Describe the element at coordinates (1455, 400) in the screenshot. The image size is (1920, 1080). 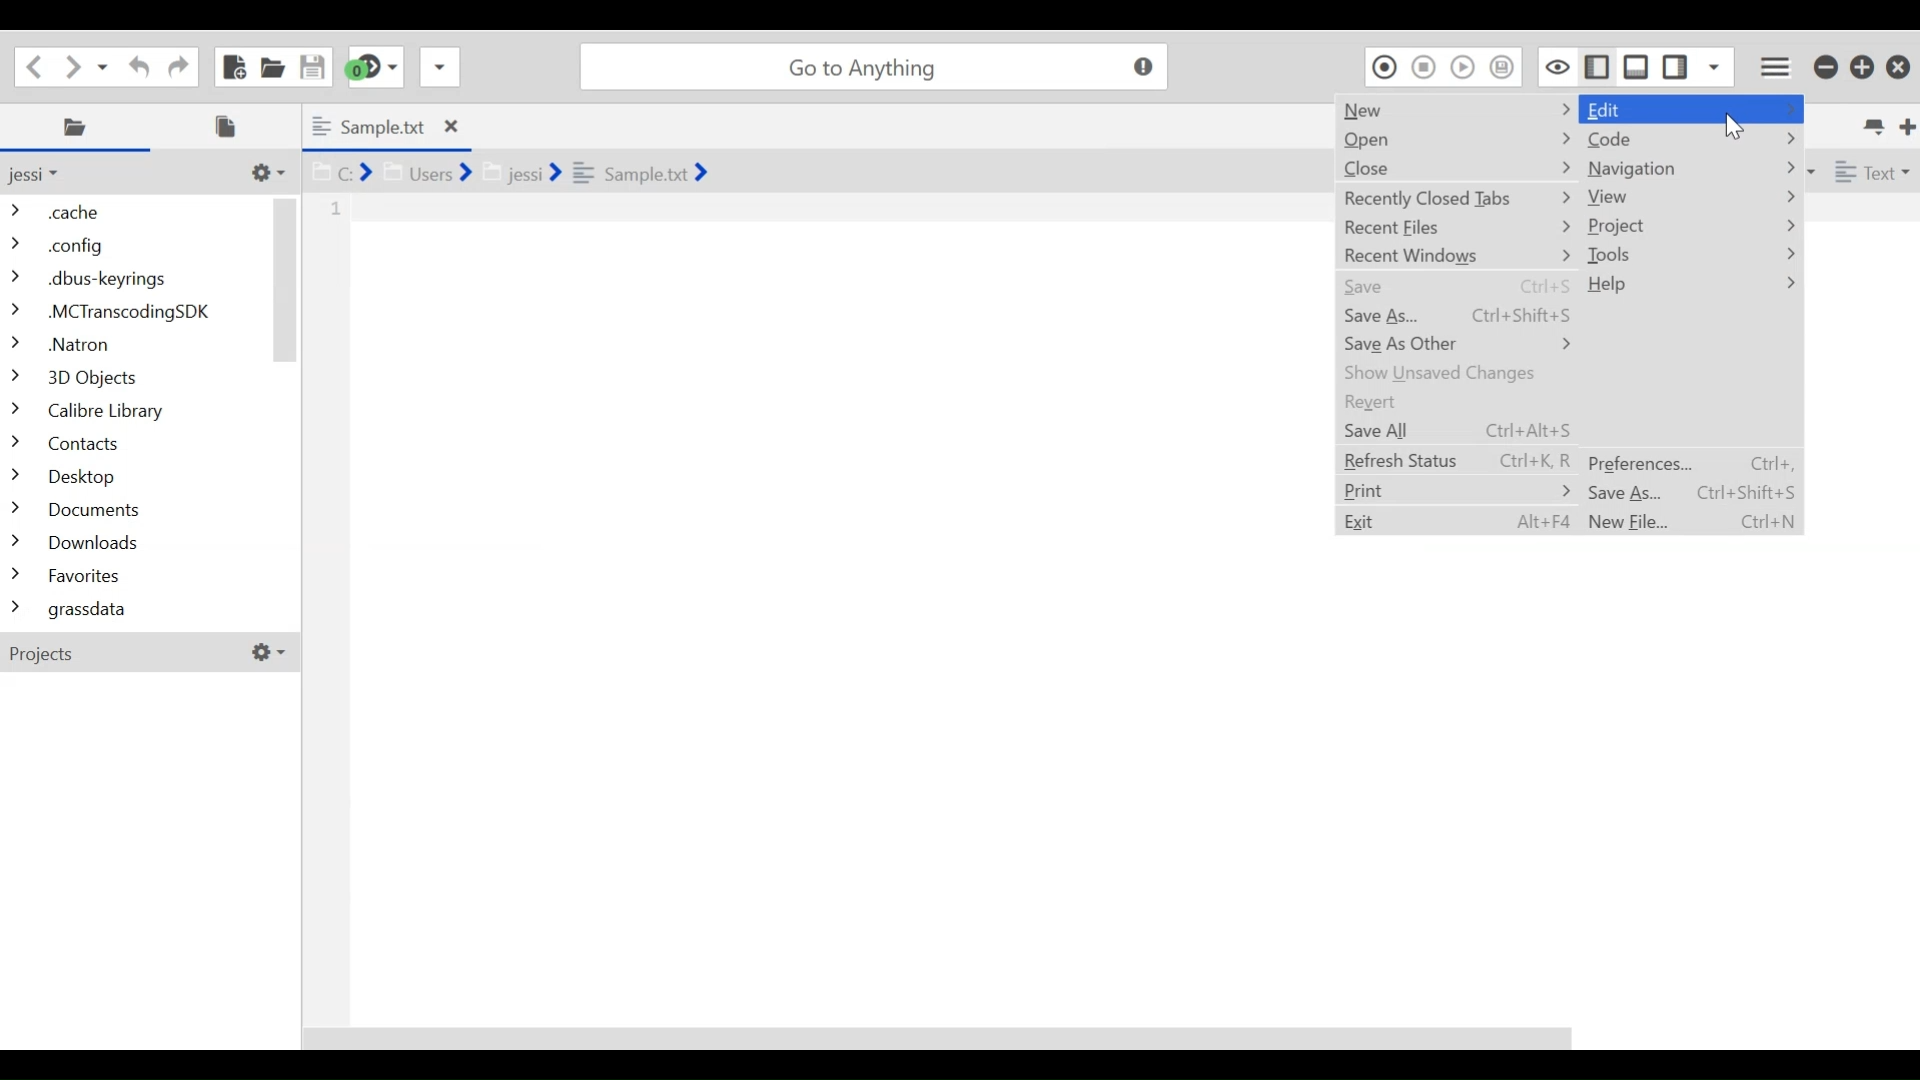
I see `Recent` at that location.